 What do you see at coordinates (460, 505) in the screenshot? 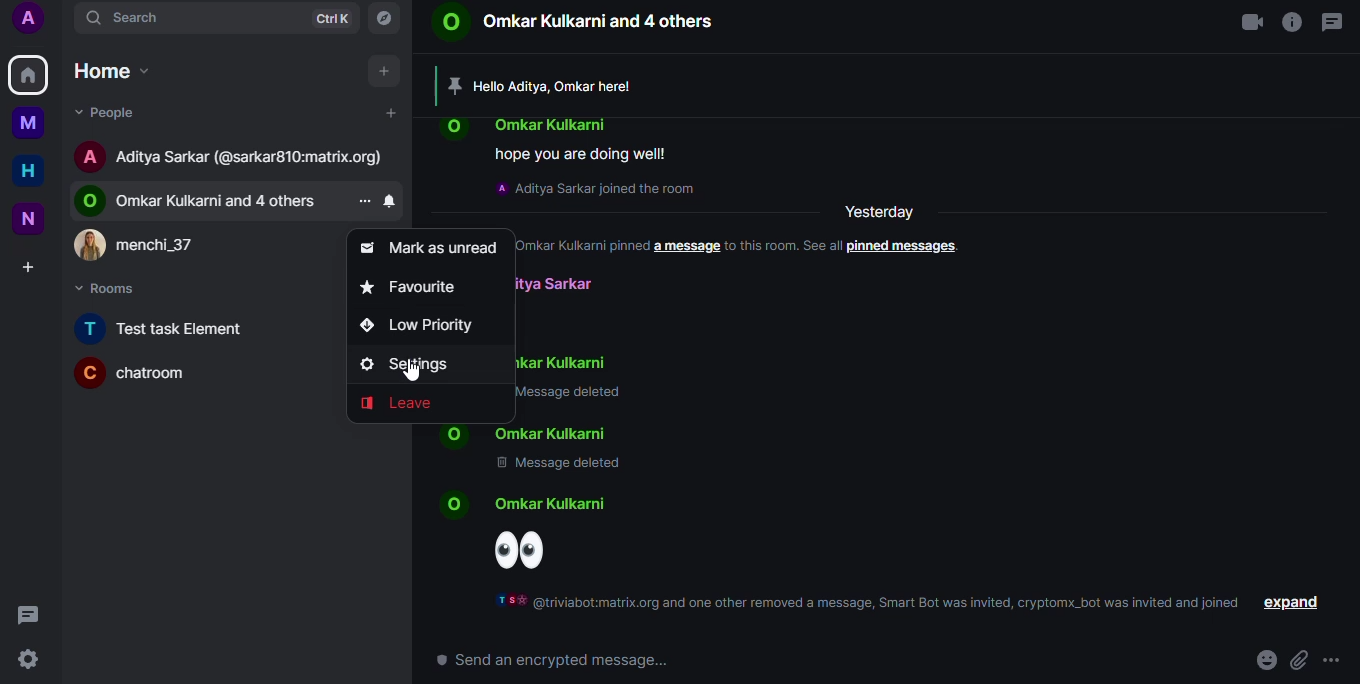
I see `o` at bounding box center [460, 505].